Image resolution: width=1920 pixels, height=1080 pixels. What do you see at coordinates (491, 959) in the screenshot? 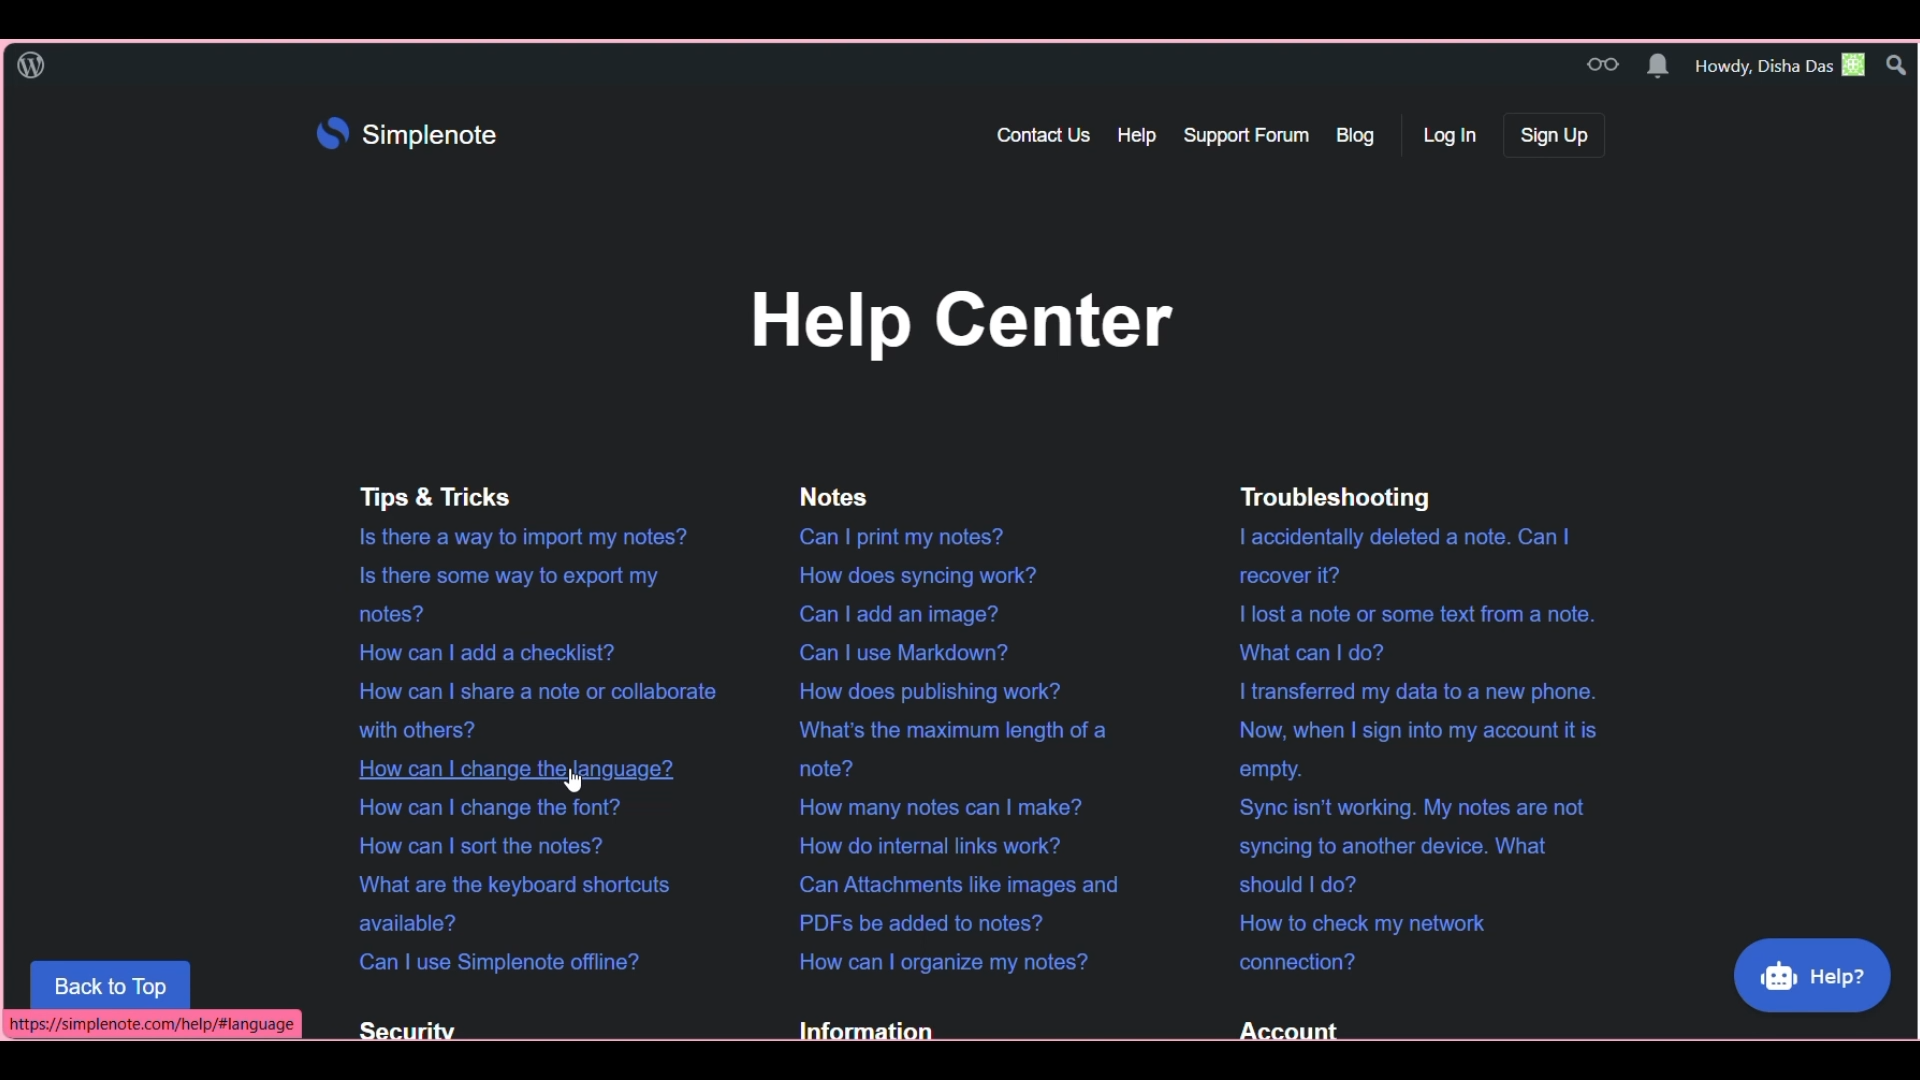
I see `Can | use Simplenote offline?` at bounding box center [491, 959].